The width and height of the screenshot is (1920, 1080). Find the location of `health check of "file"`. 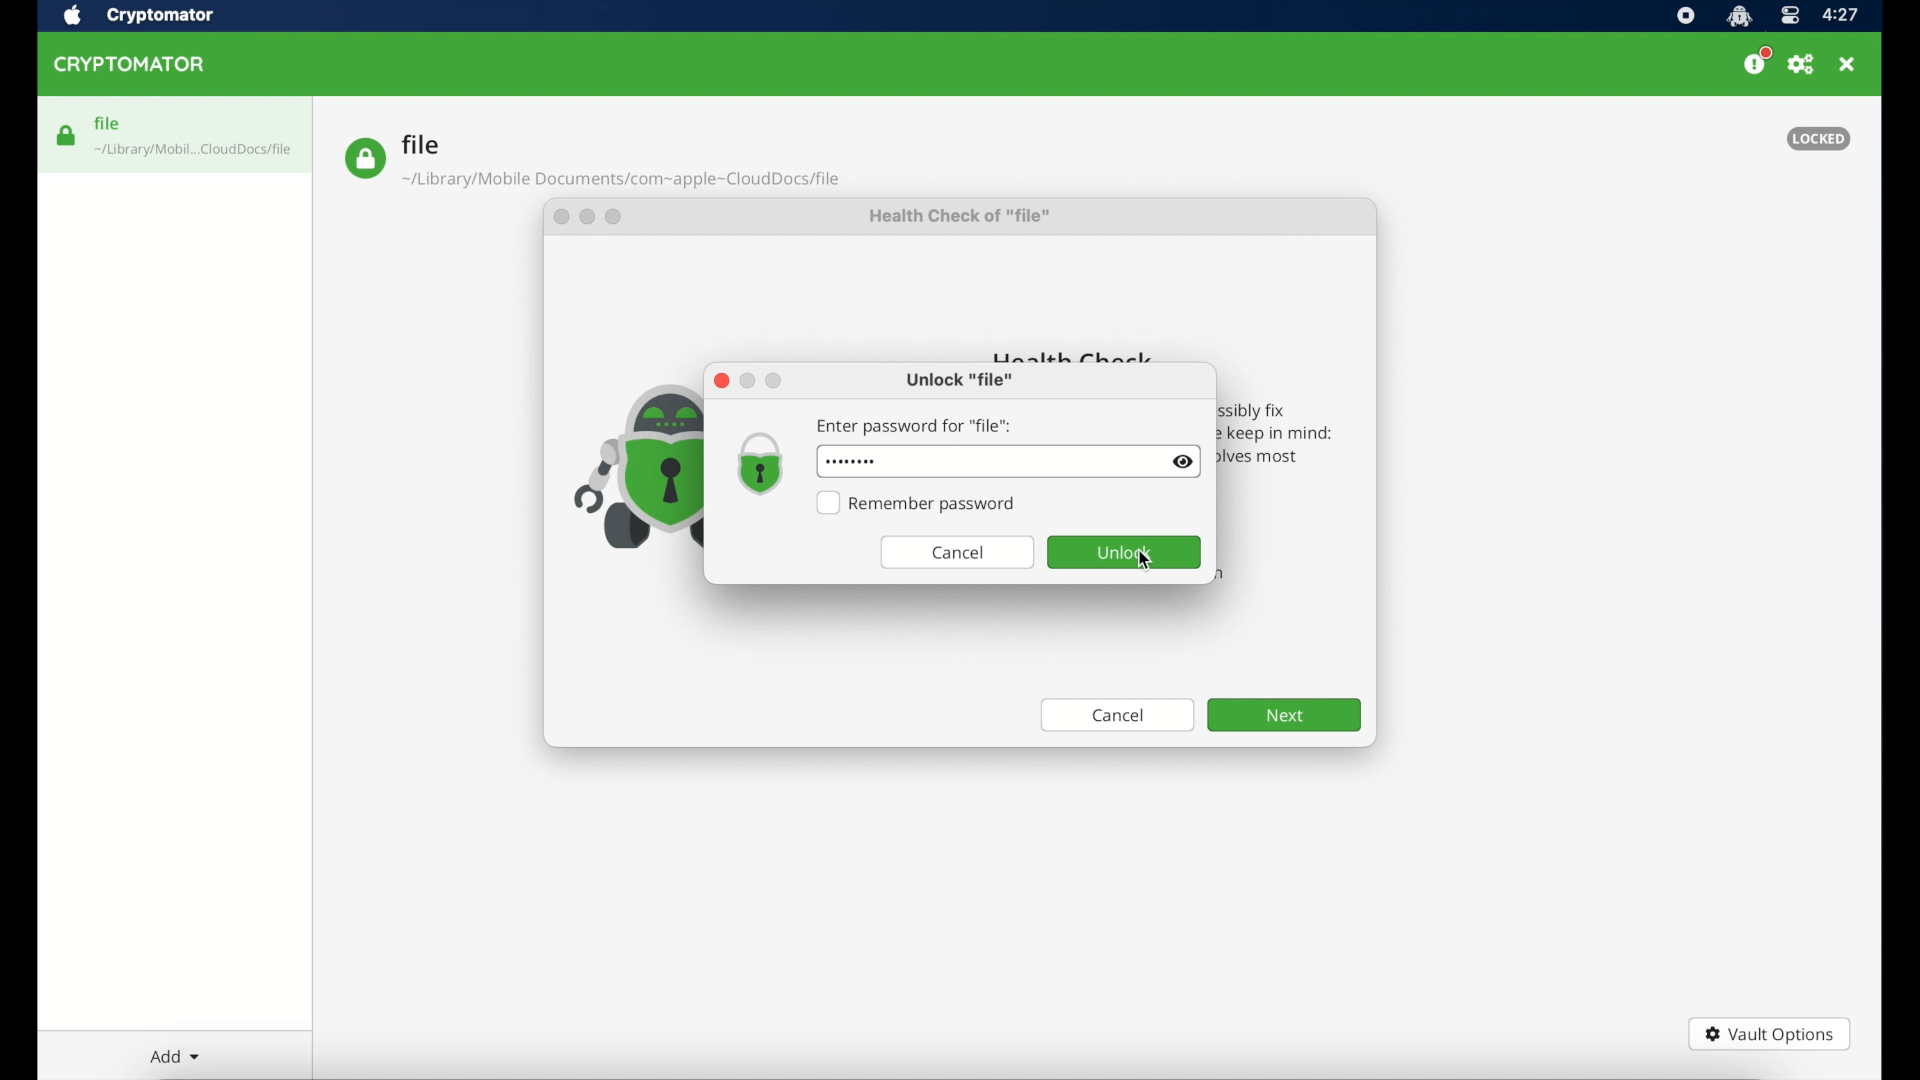

health check of "file" is located at coordinates (961, 220).